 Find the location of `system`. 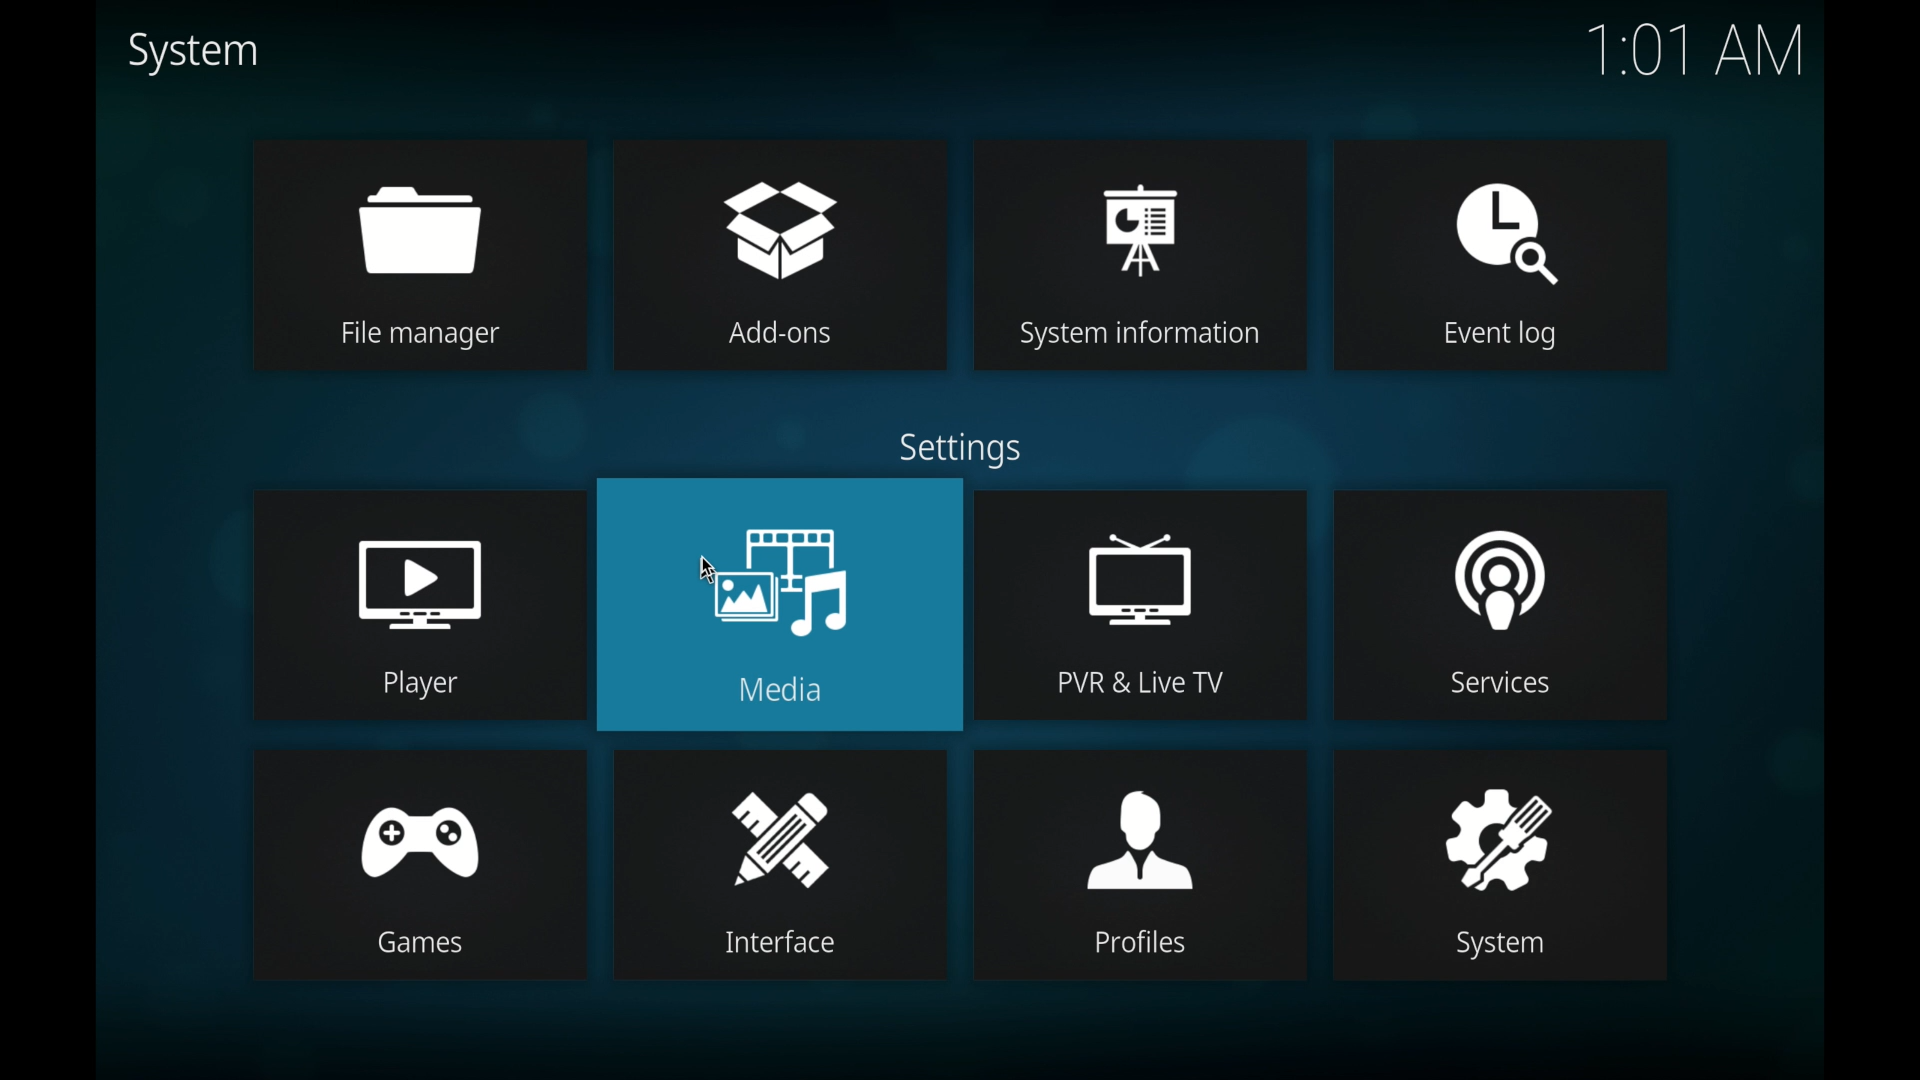

system is located at coordinates (190, 53).